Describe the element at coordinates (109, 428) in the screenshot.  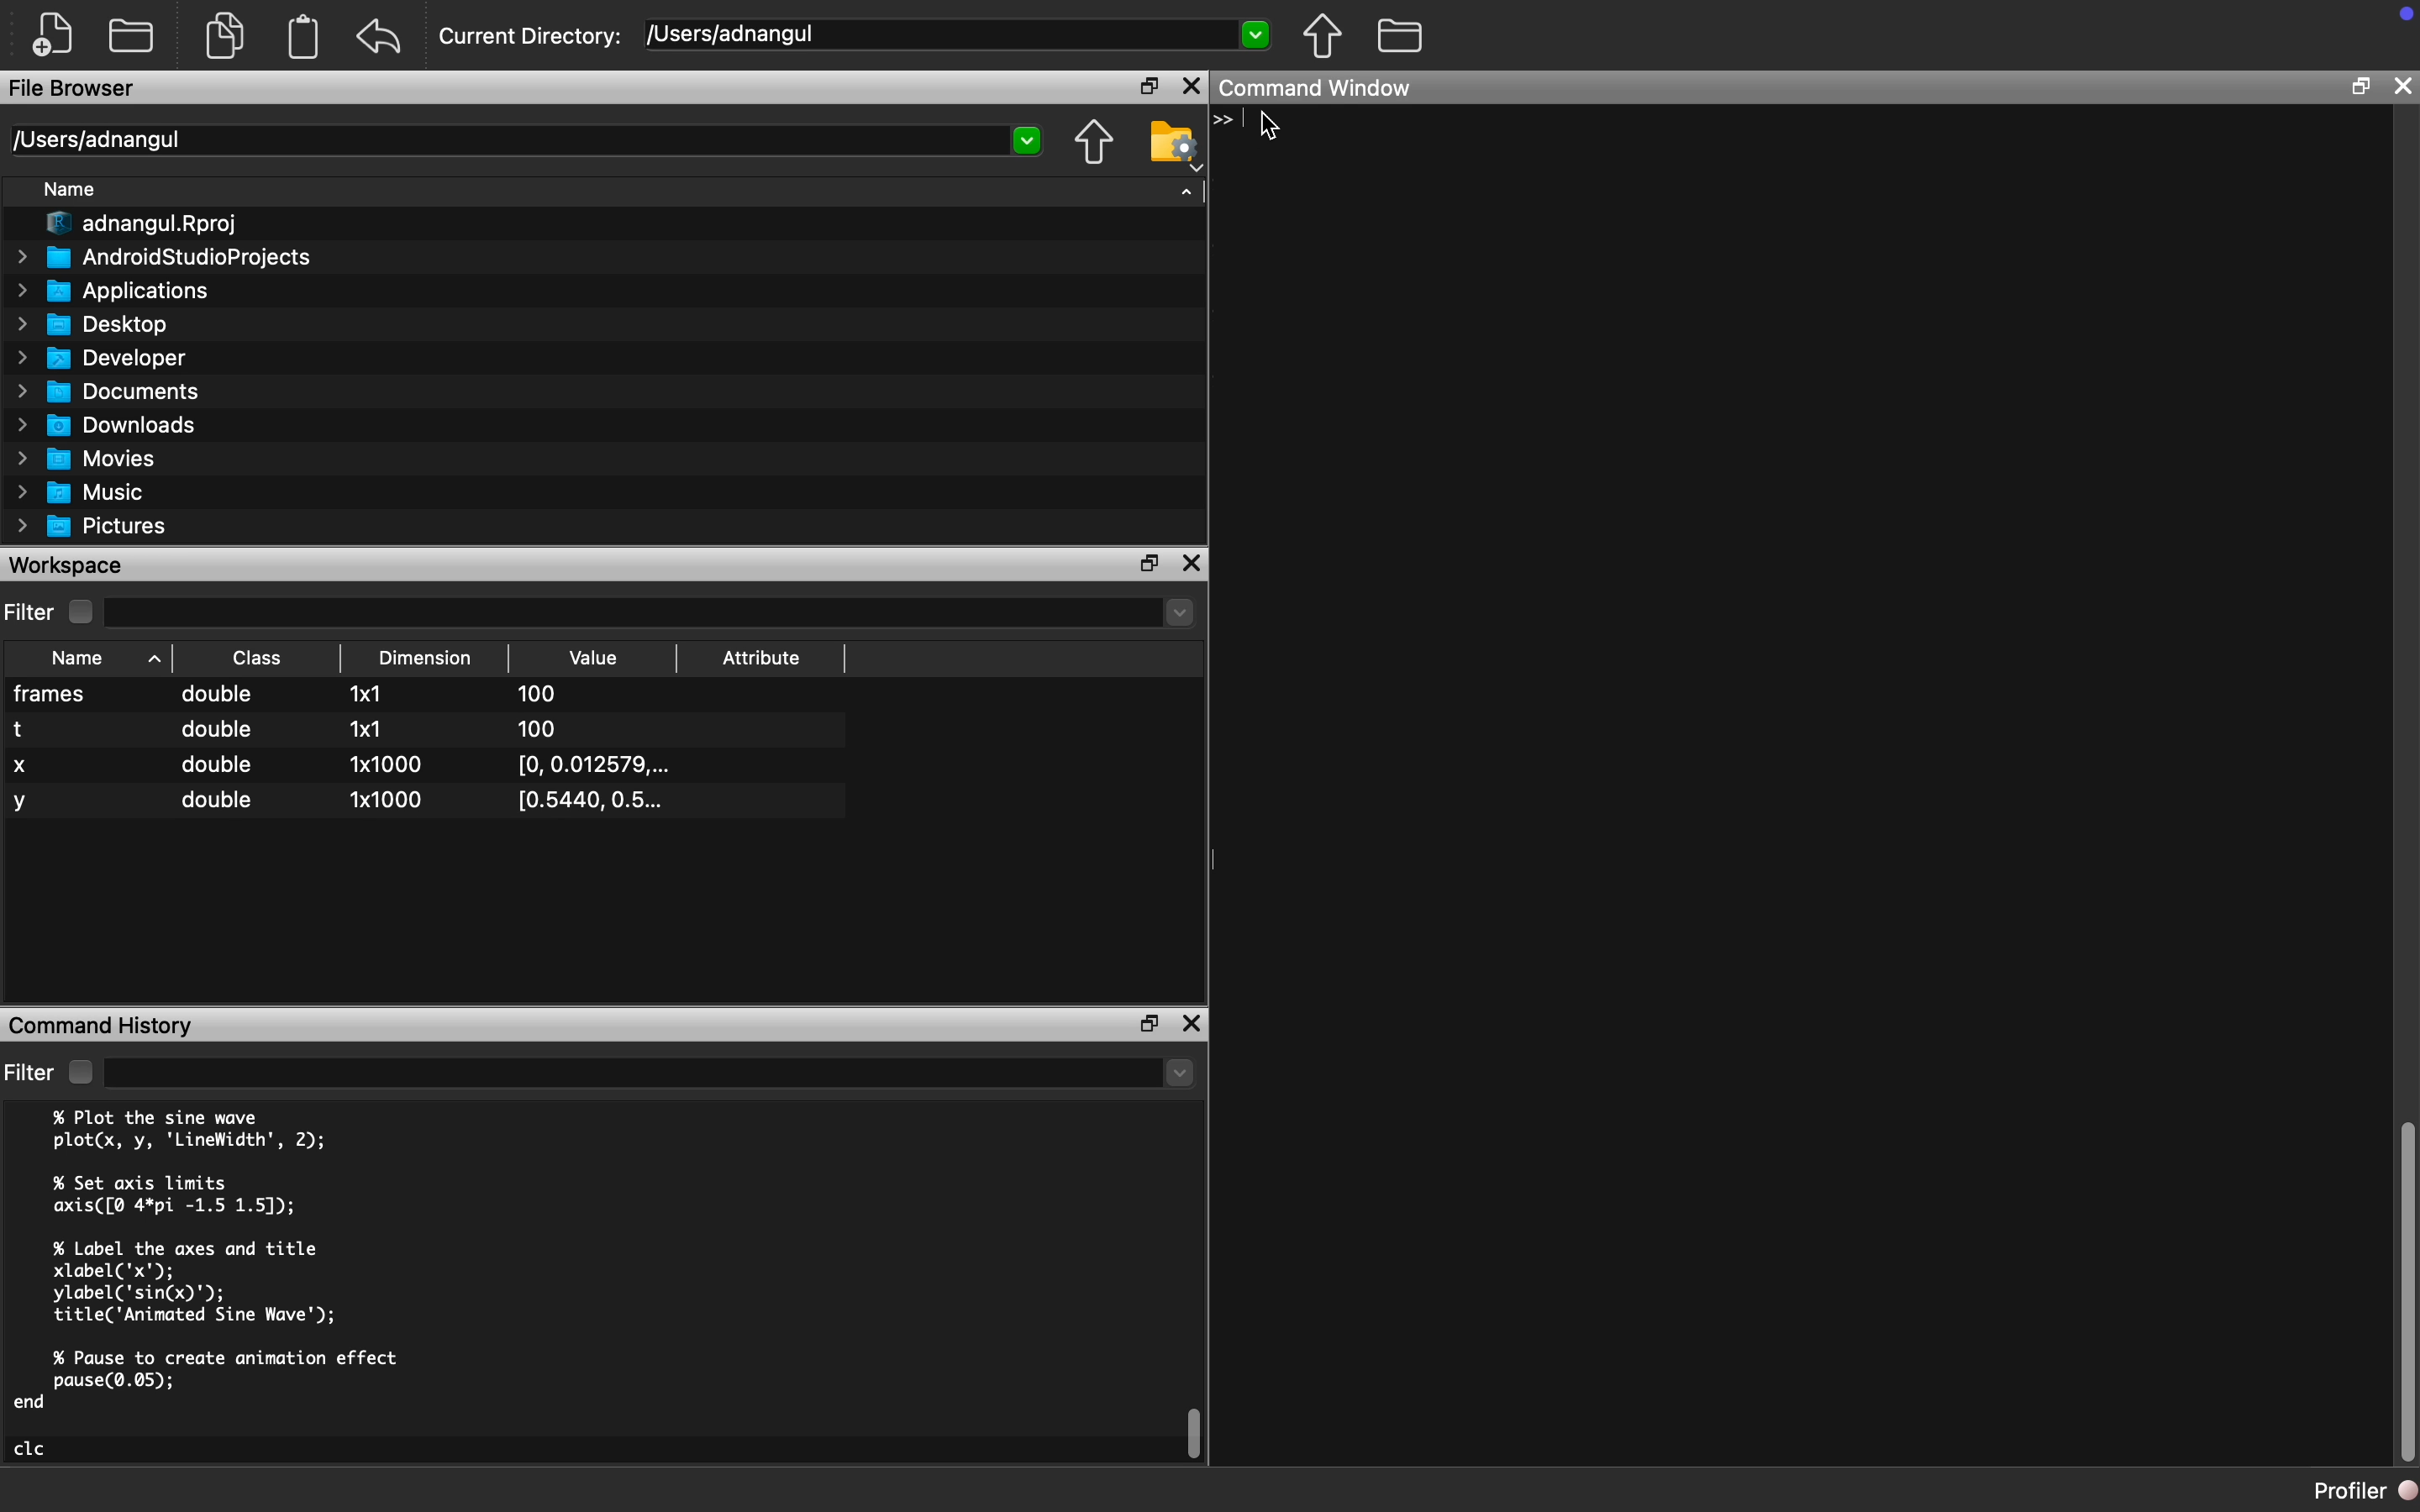
I see `Downloads` at that location.